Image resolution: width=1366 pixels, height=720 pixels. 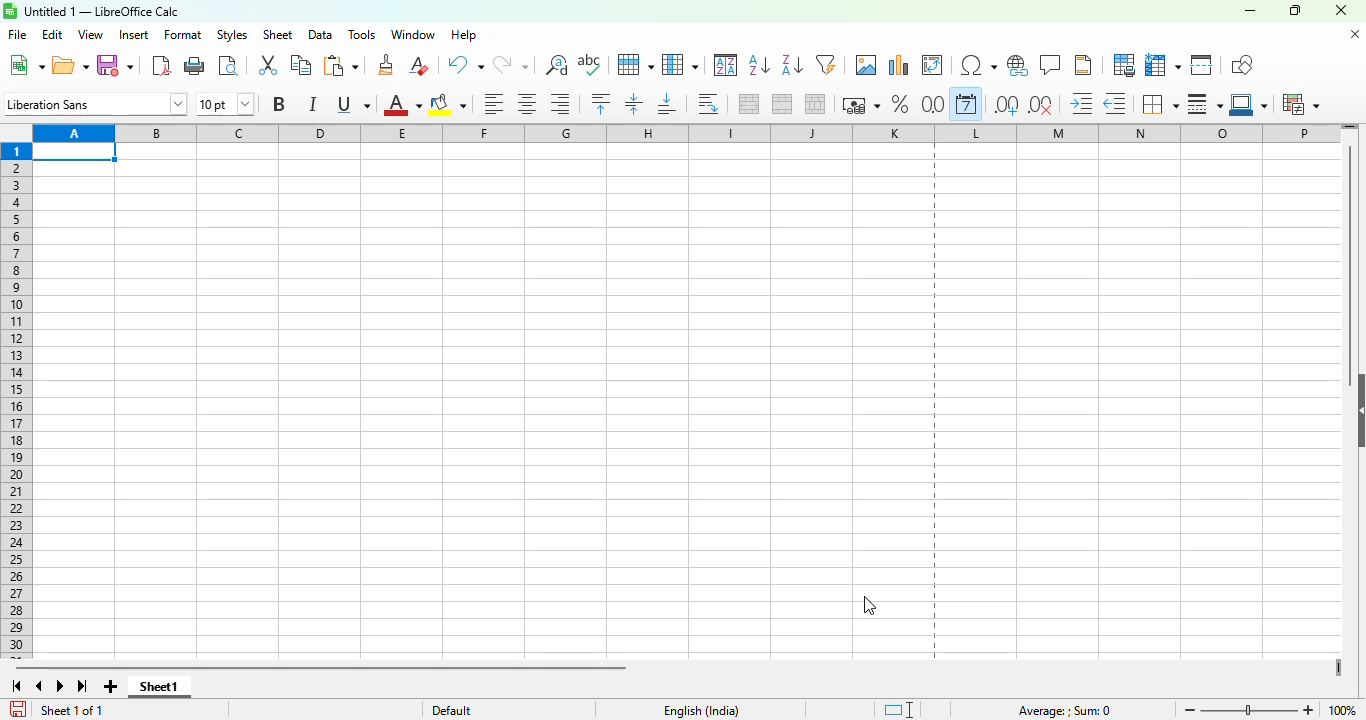 What do you see at coordinates (1344, 709) in the screenshot?
I see `zoom factor` at bounding box center [1344, 709].